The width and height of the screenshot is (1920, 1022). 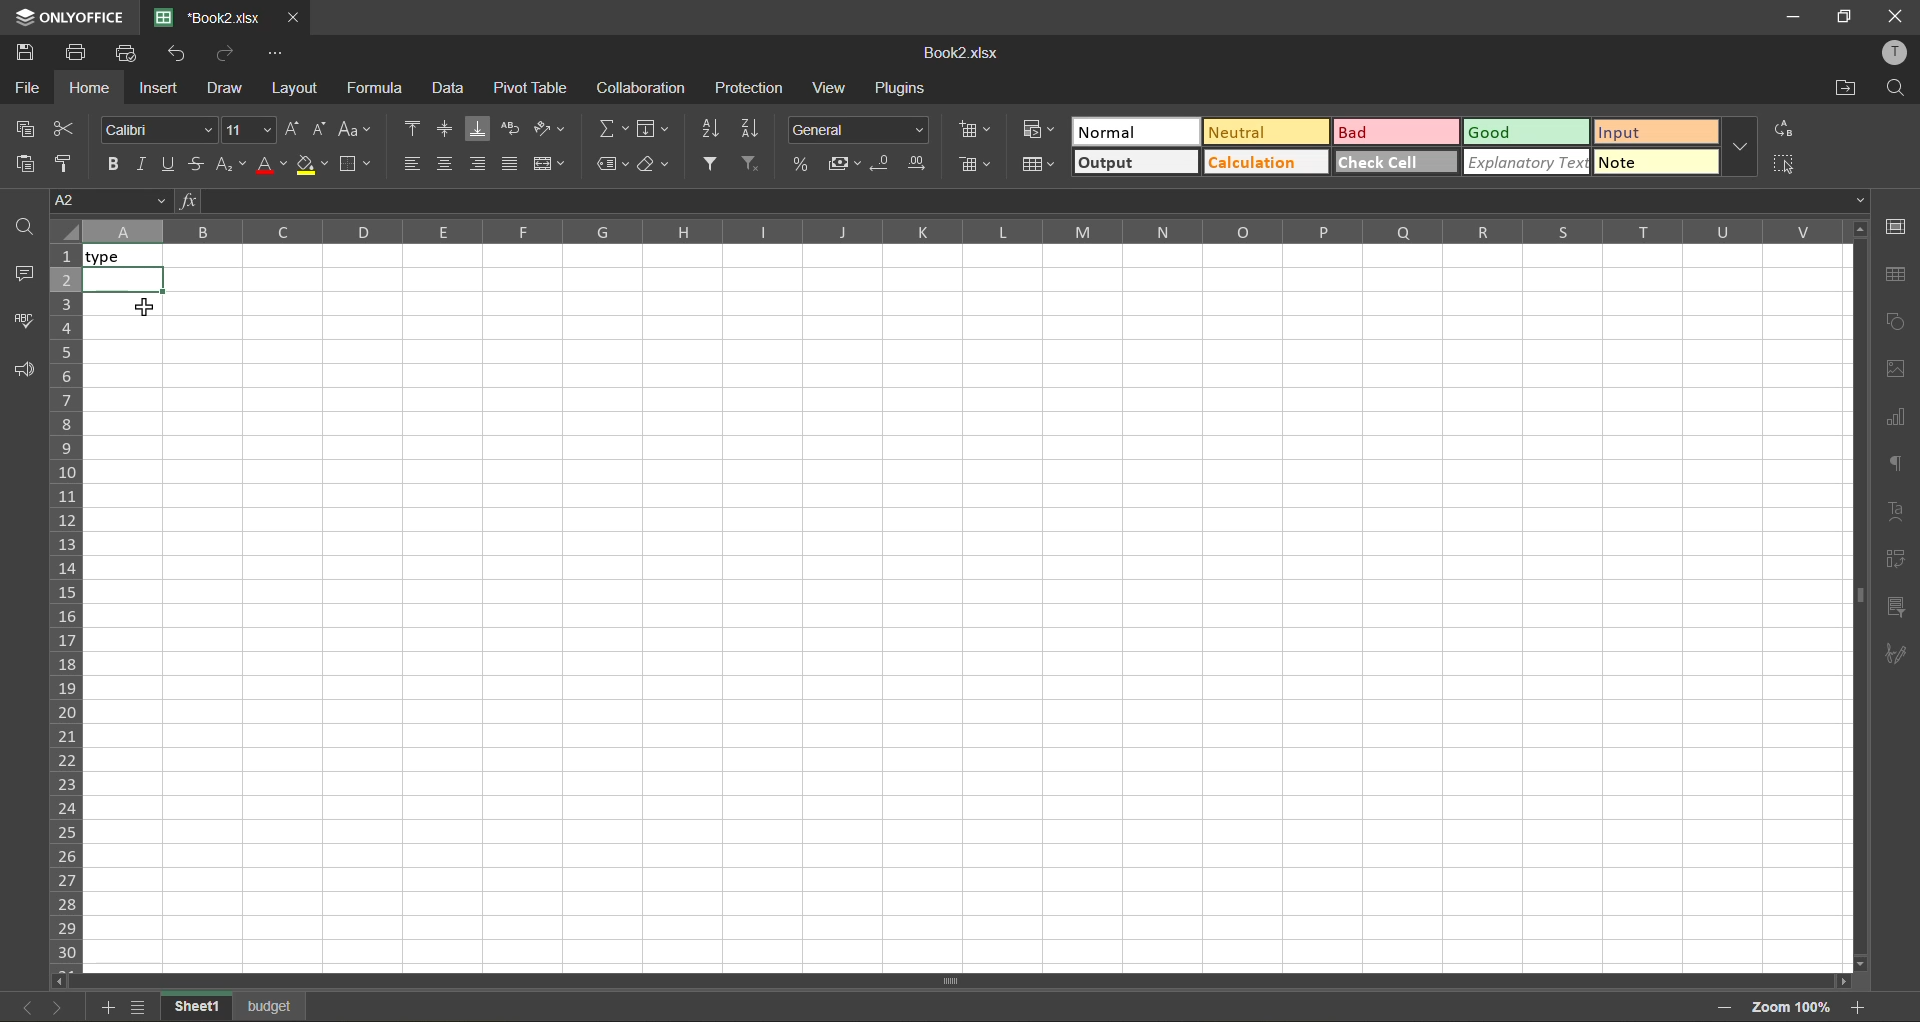 I want to click on cell settings, so click(x=1896, y=229).